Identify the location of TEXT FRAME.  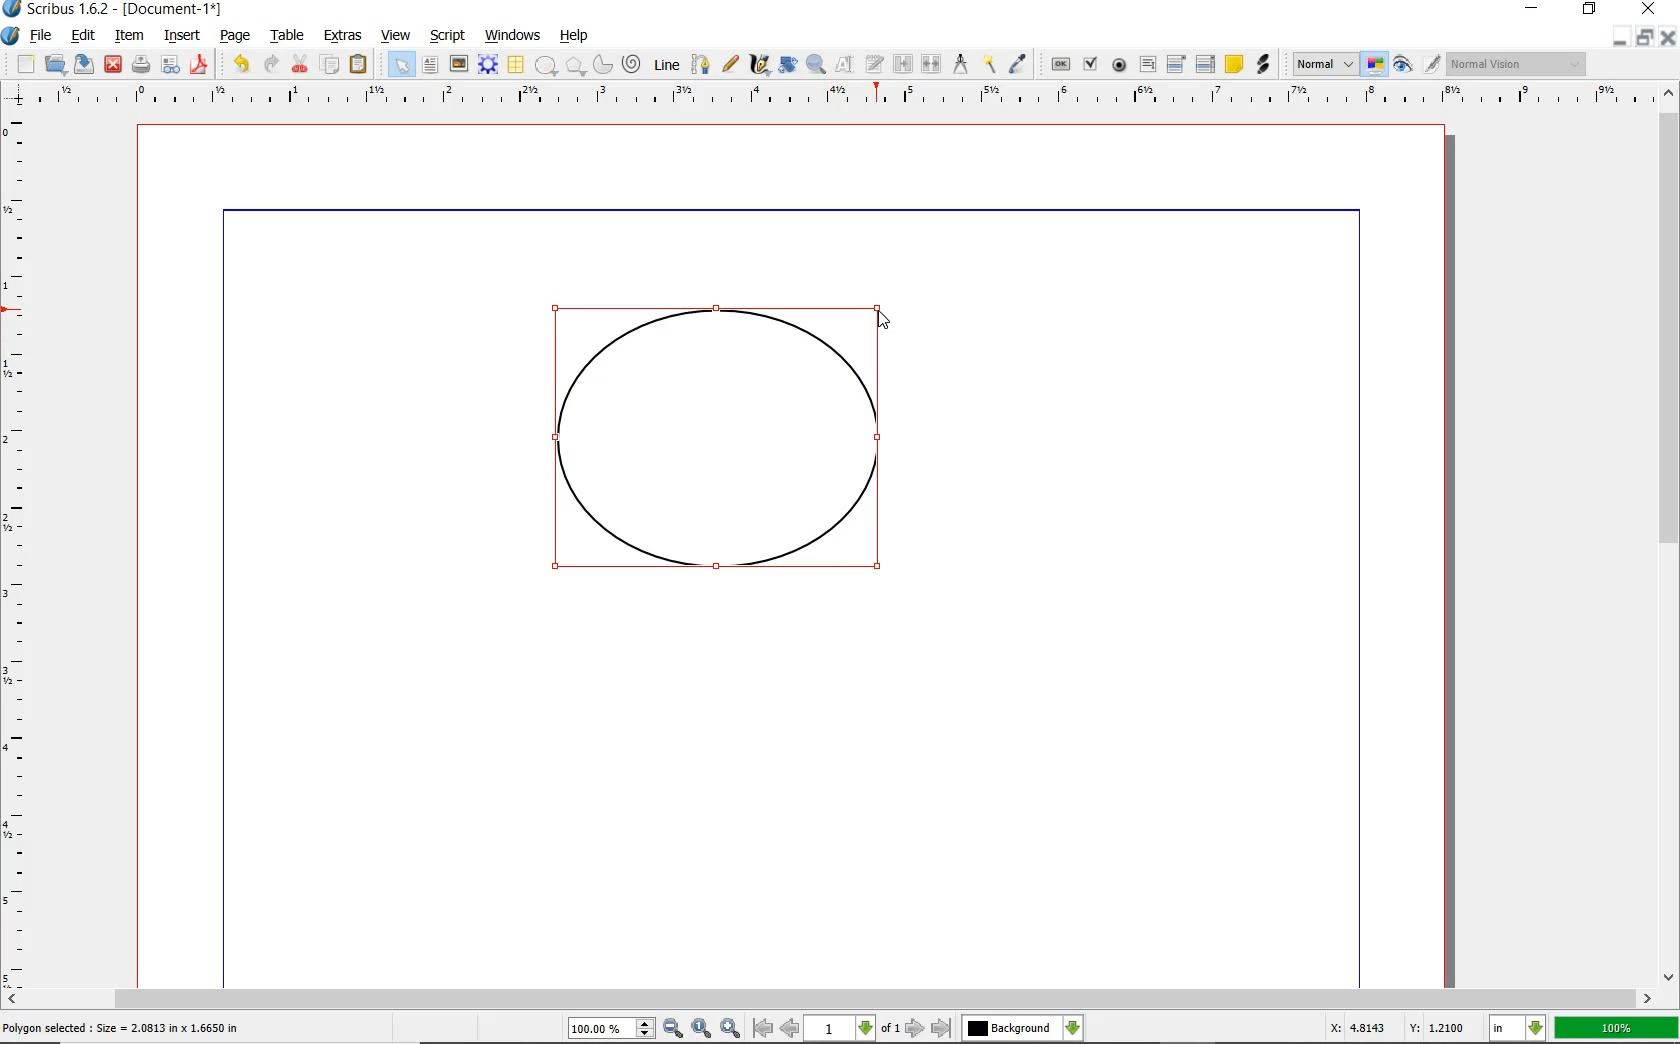
(430, 64).